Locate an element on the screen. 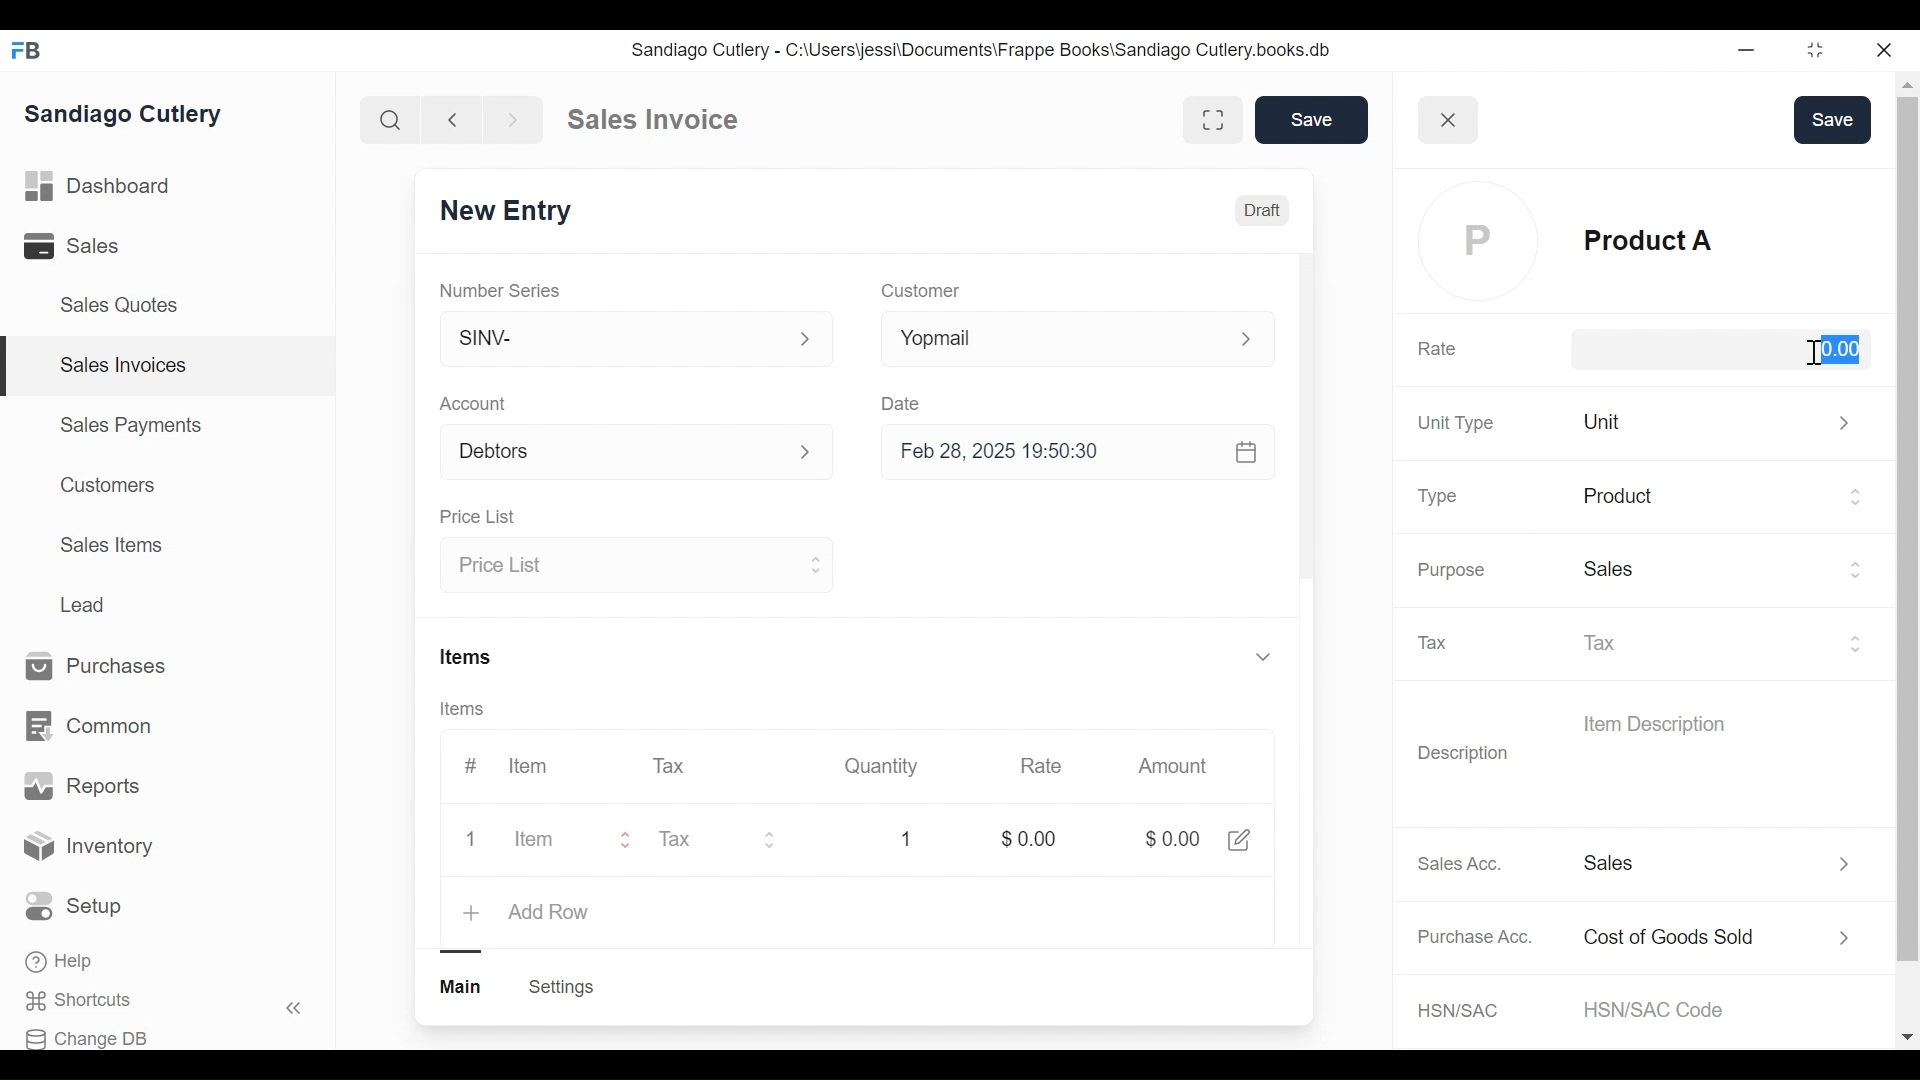 Image resolution: width=1920 pixels, height=1080 pixels. New Entry is located at coordinates (504, 210).